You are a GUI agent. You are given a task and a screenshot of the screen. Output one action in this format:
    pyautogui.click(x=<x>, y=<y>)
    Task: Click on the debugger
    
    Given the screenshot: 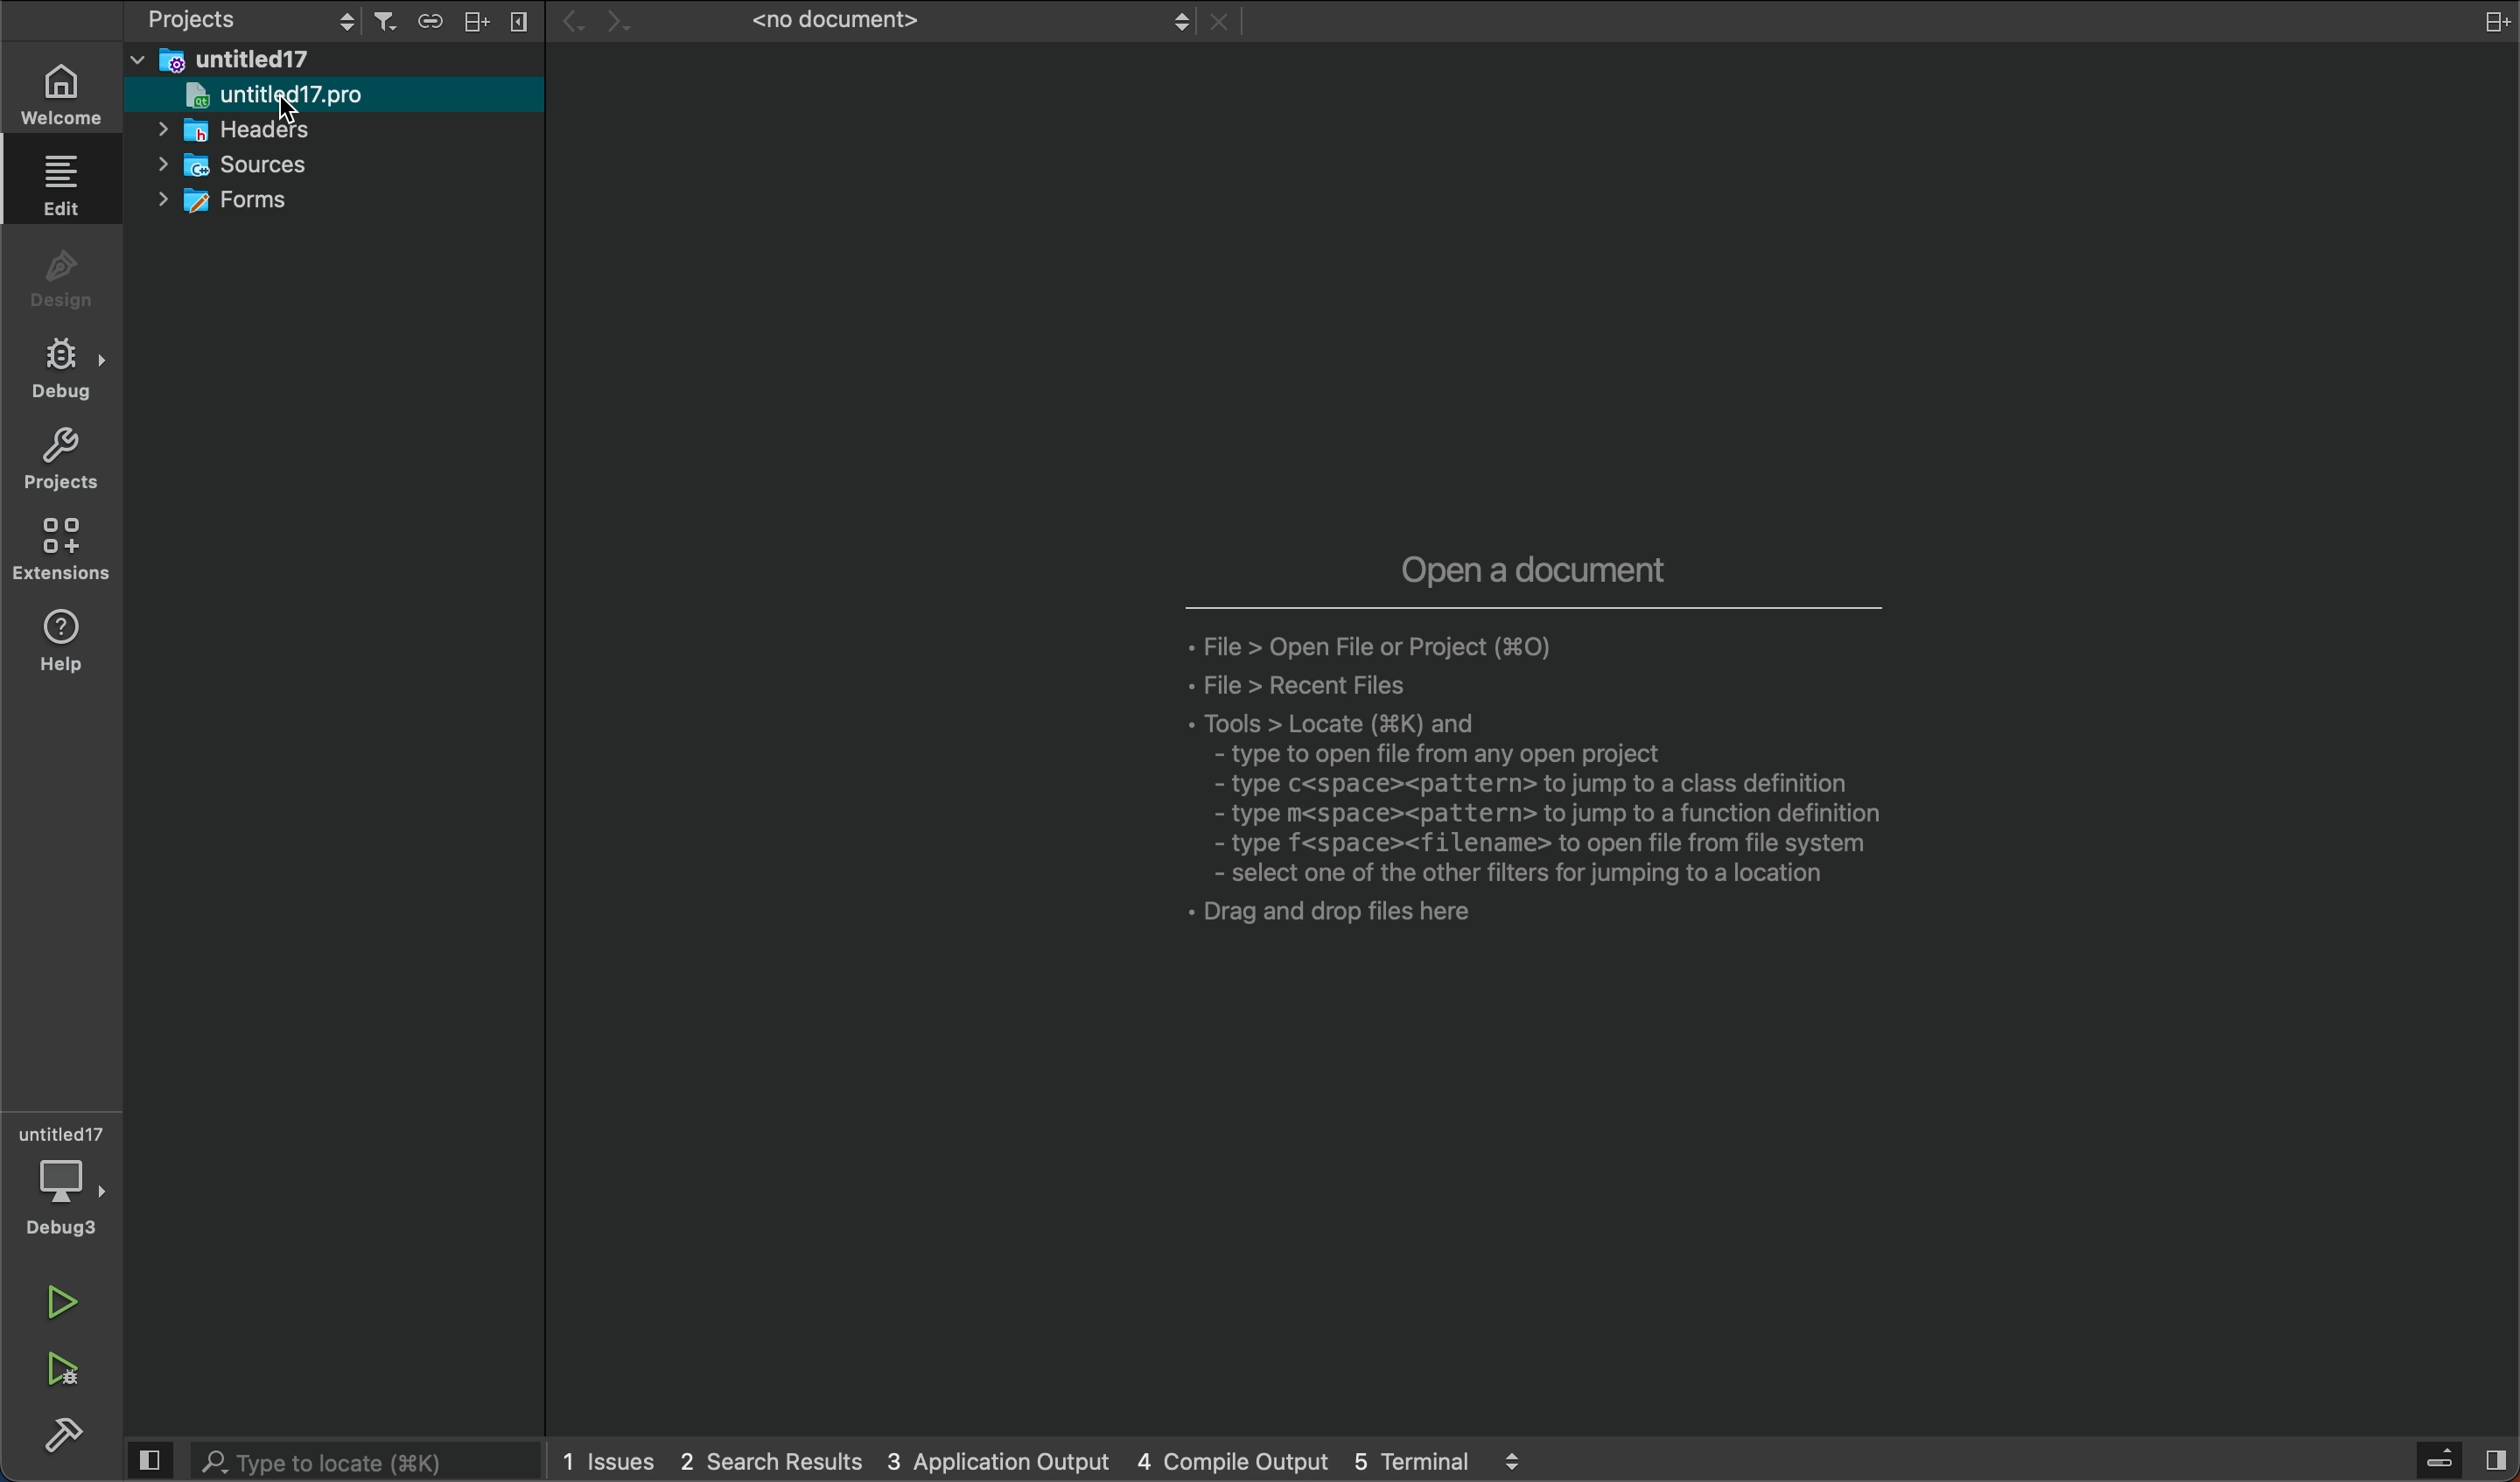 What is the action you would take?
    pyautogui.click(x=67, y=1177)
    